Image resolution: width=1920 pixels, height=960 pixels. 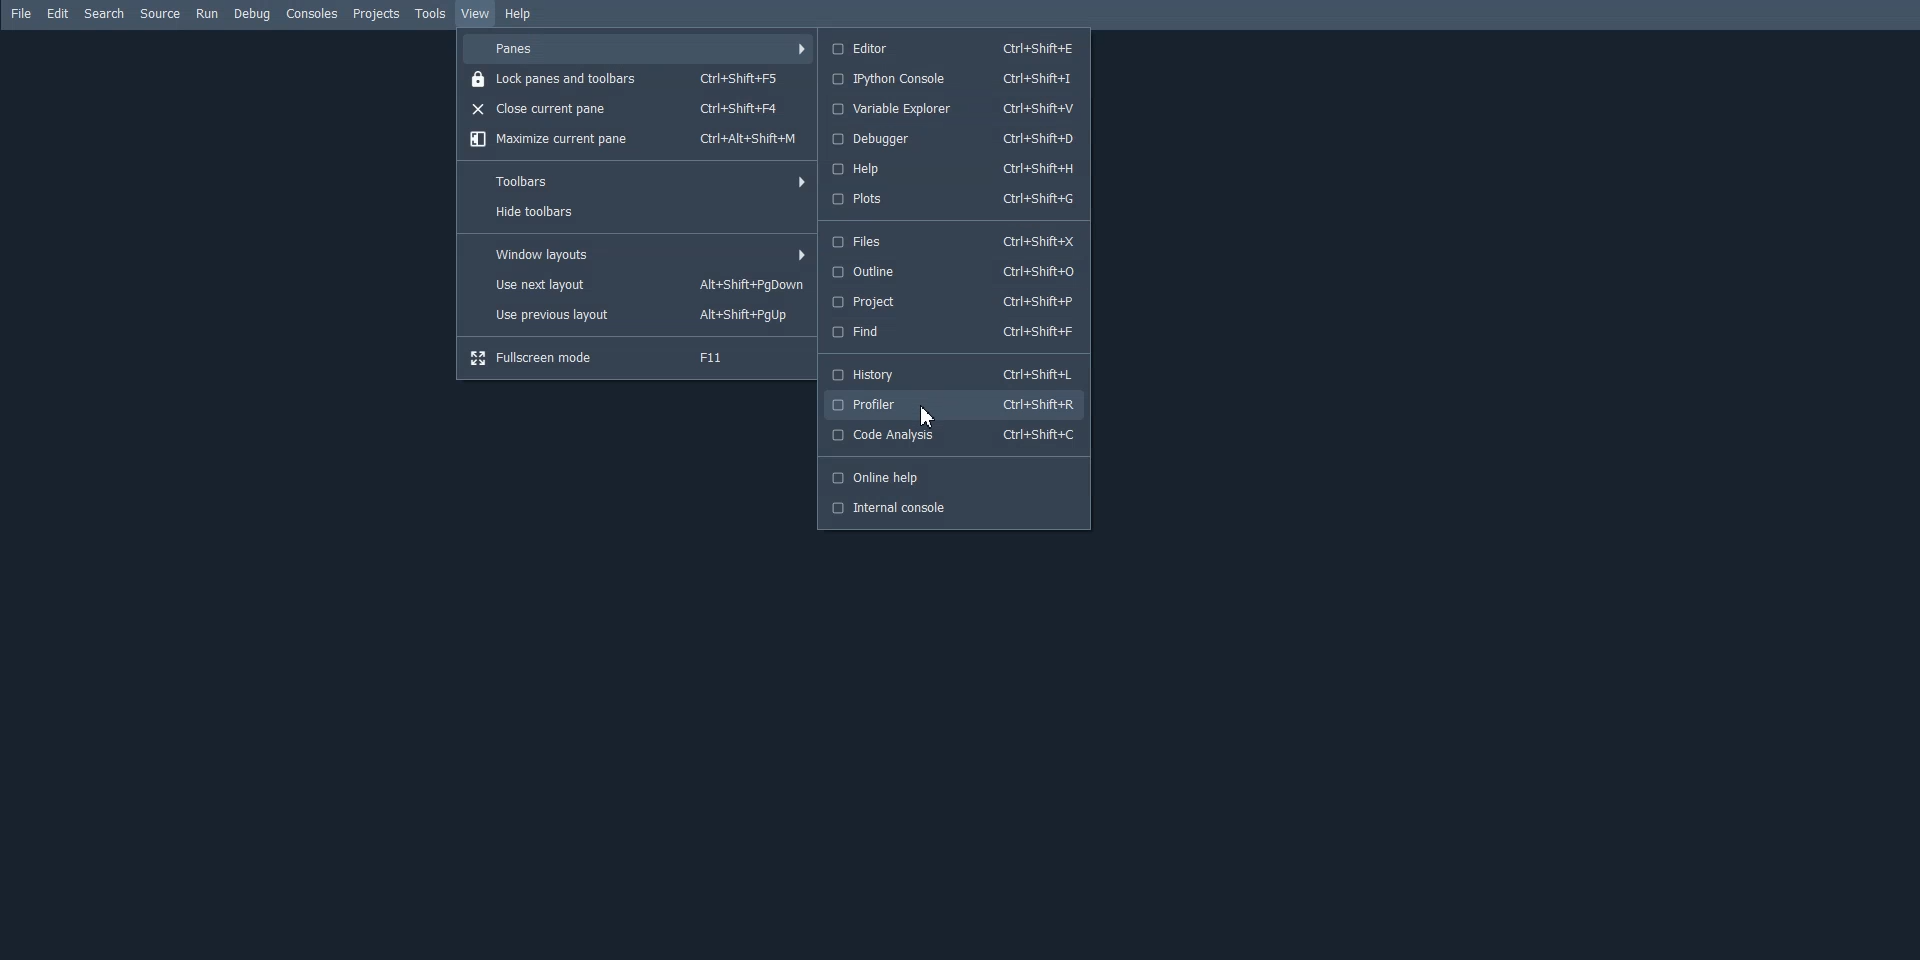 What do you see at coordinates (638, 140) in the screenshot?
I see `Maximize current pane` at bounding box center [638, 140].